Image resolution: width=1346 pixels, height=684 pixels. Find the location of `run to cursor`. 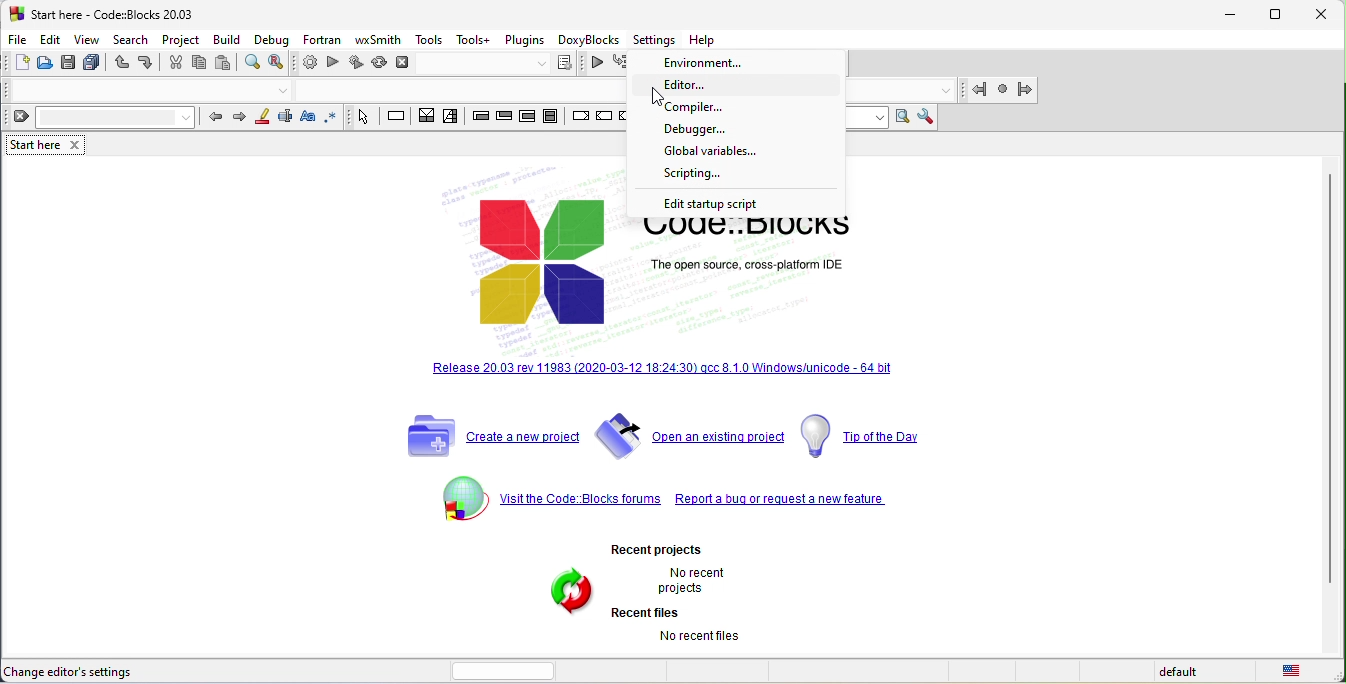

run to cursor is located at coordinates (626, 65).